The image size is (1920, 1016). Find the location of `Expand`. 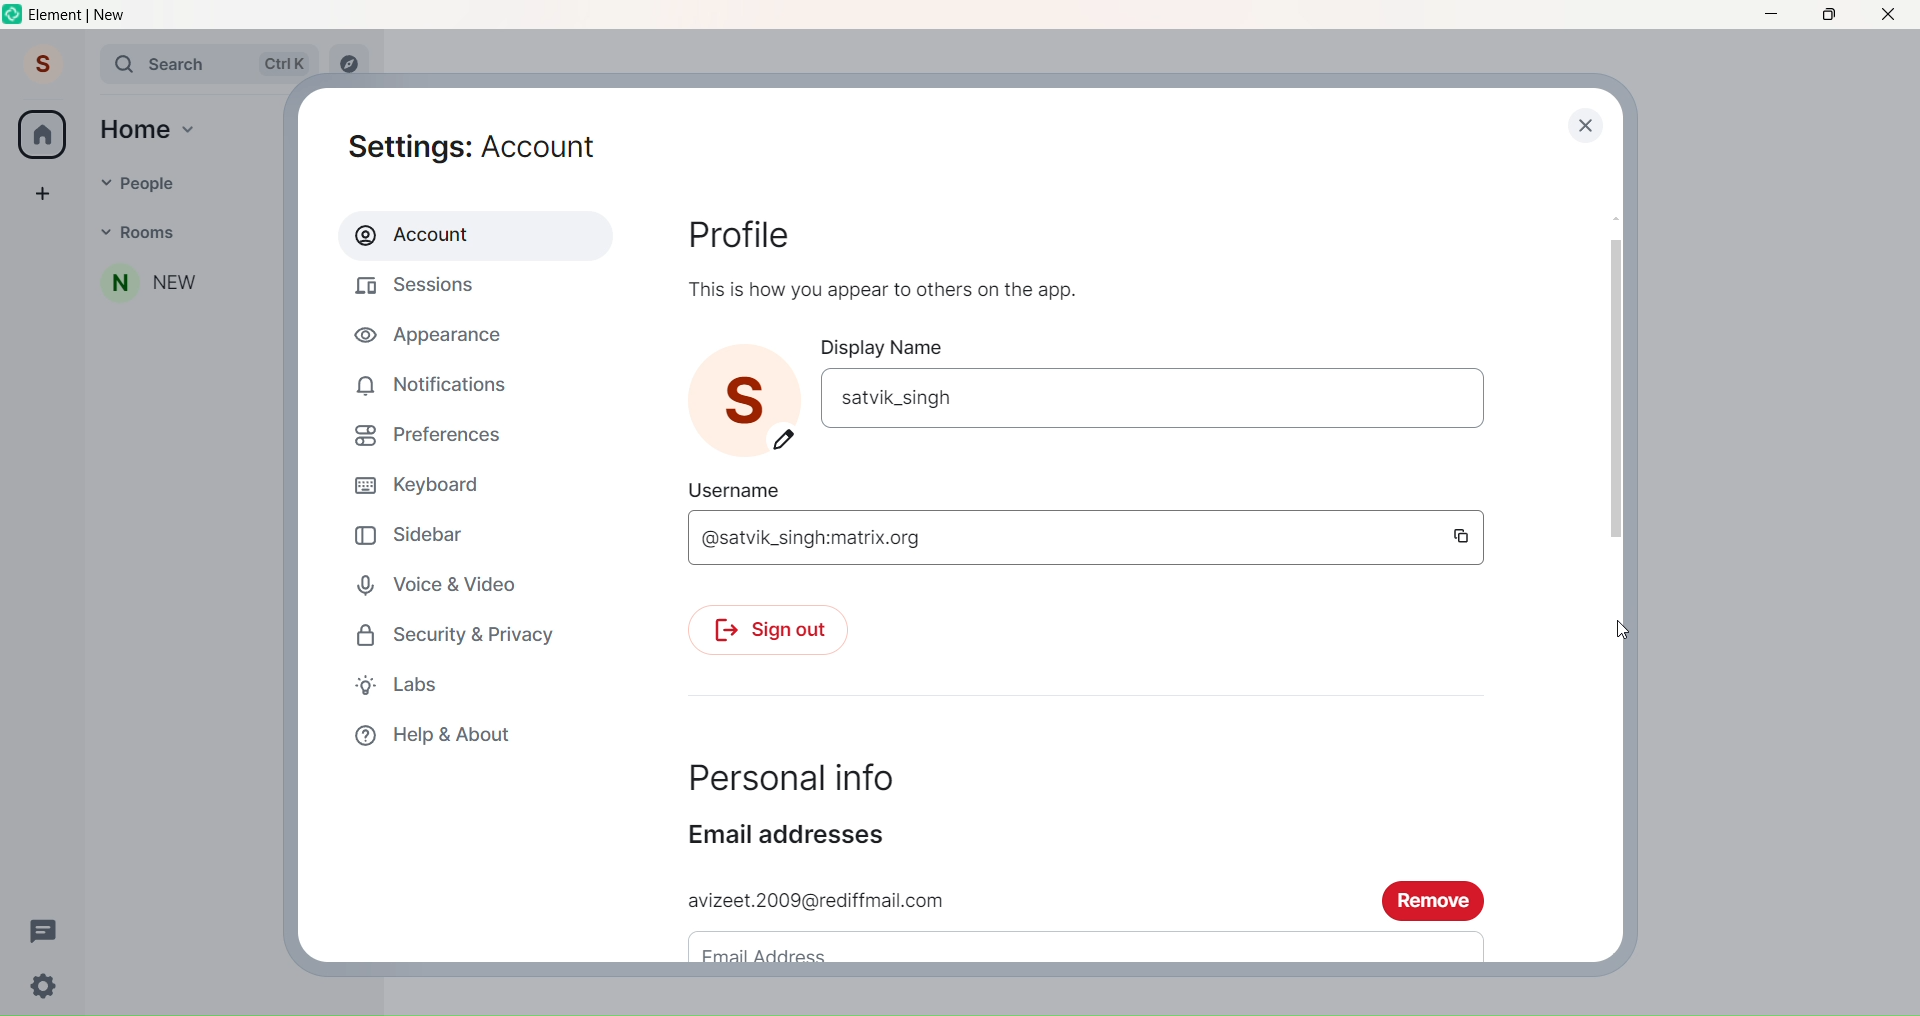

Expand is located at coordinates (84, 66).